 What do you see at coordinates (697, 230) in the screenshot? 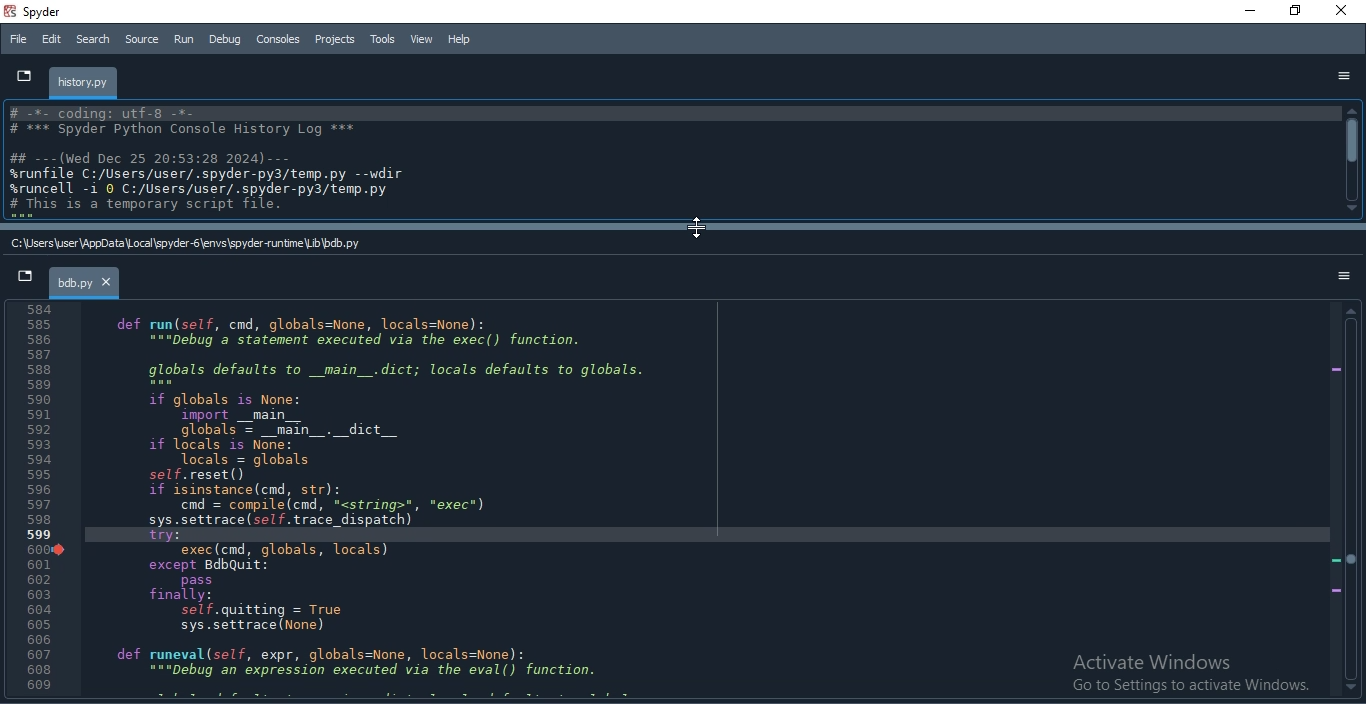
I see `Cursor on Adjust window` at bounding box center [697, 230].